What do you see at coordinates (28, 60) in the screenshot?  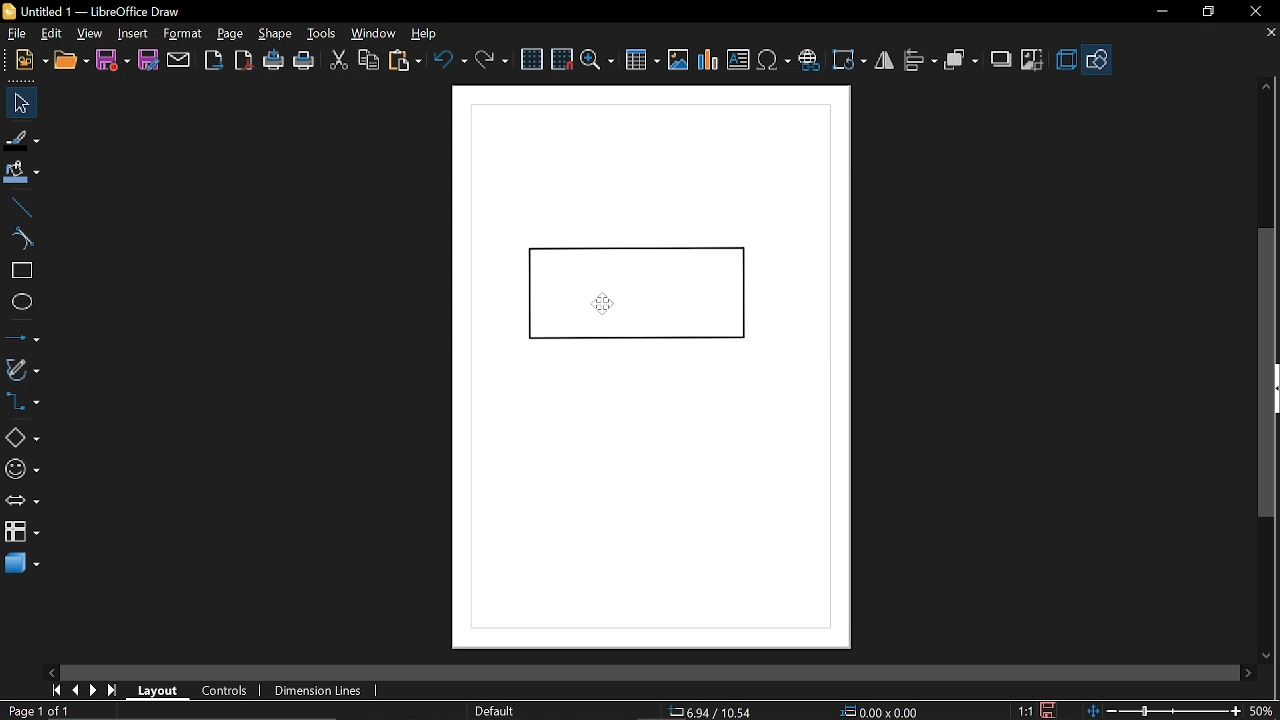 I see `new` at bounding box center [28, 60].